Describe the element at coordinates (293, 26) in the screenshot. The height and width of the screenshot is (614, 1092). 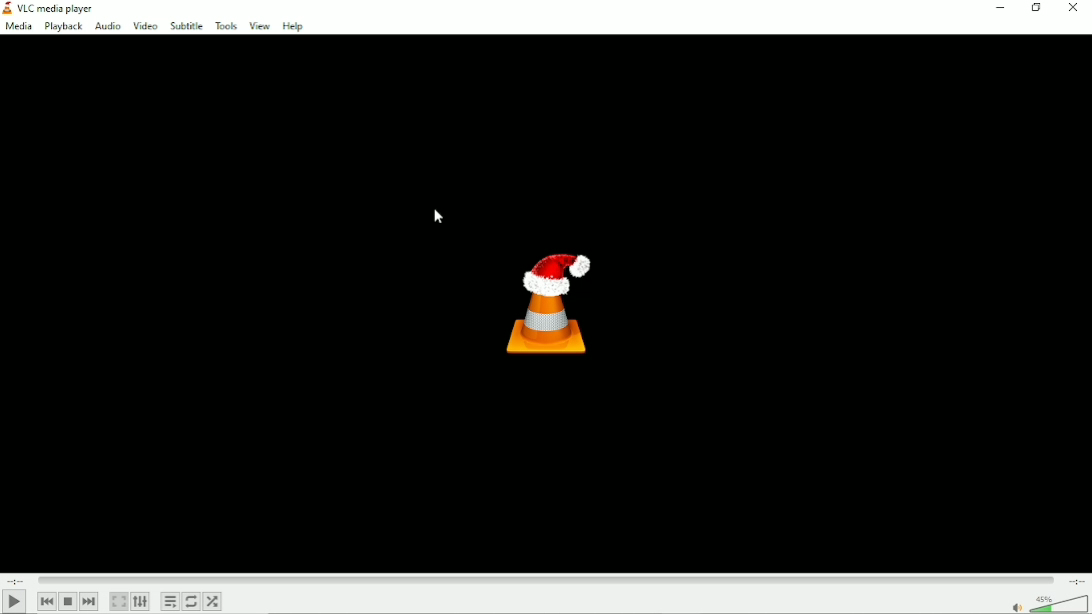
I see `Help` at that location.